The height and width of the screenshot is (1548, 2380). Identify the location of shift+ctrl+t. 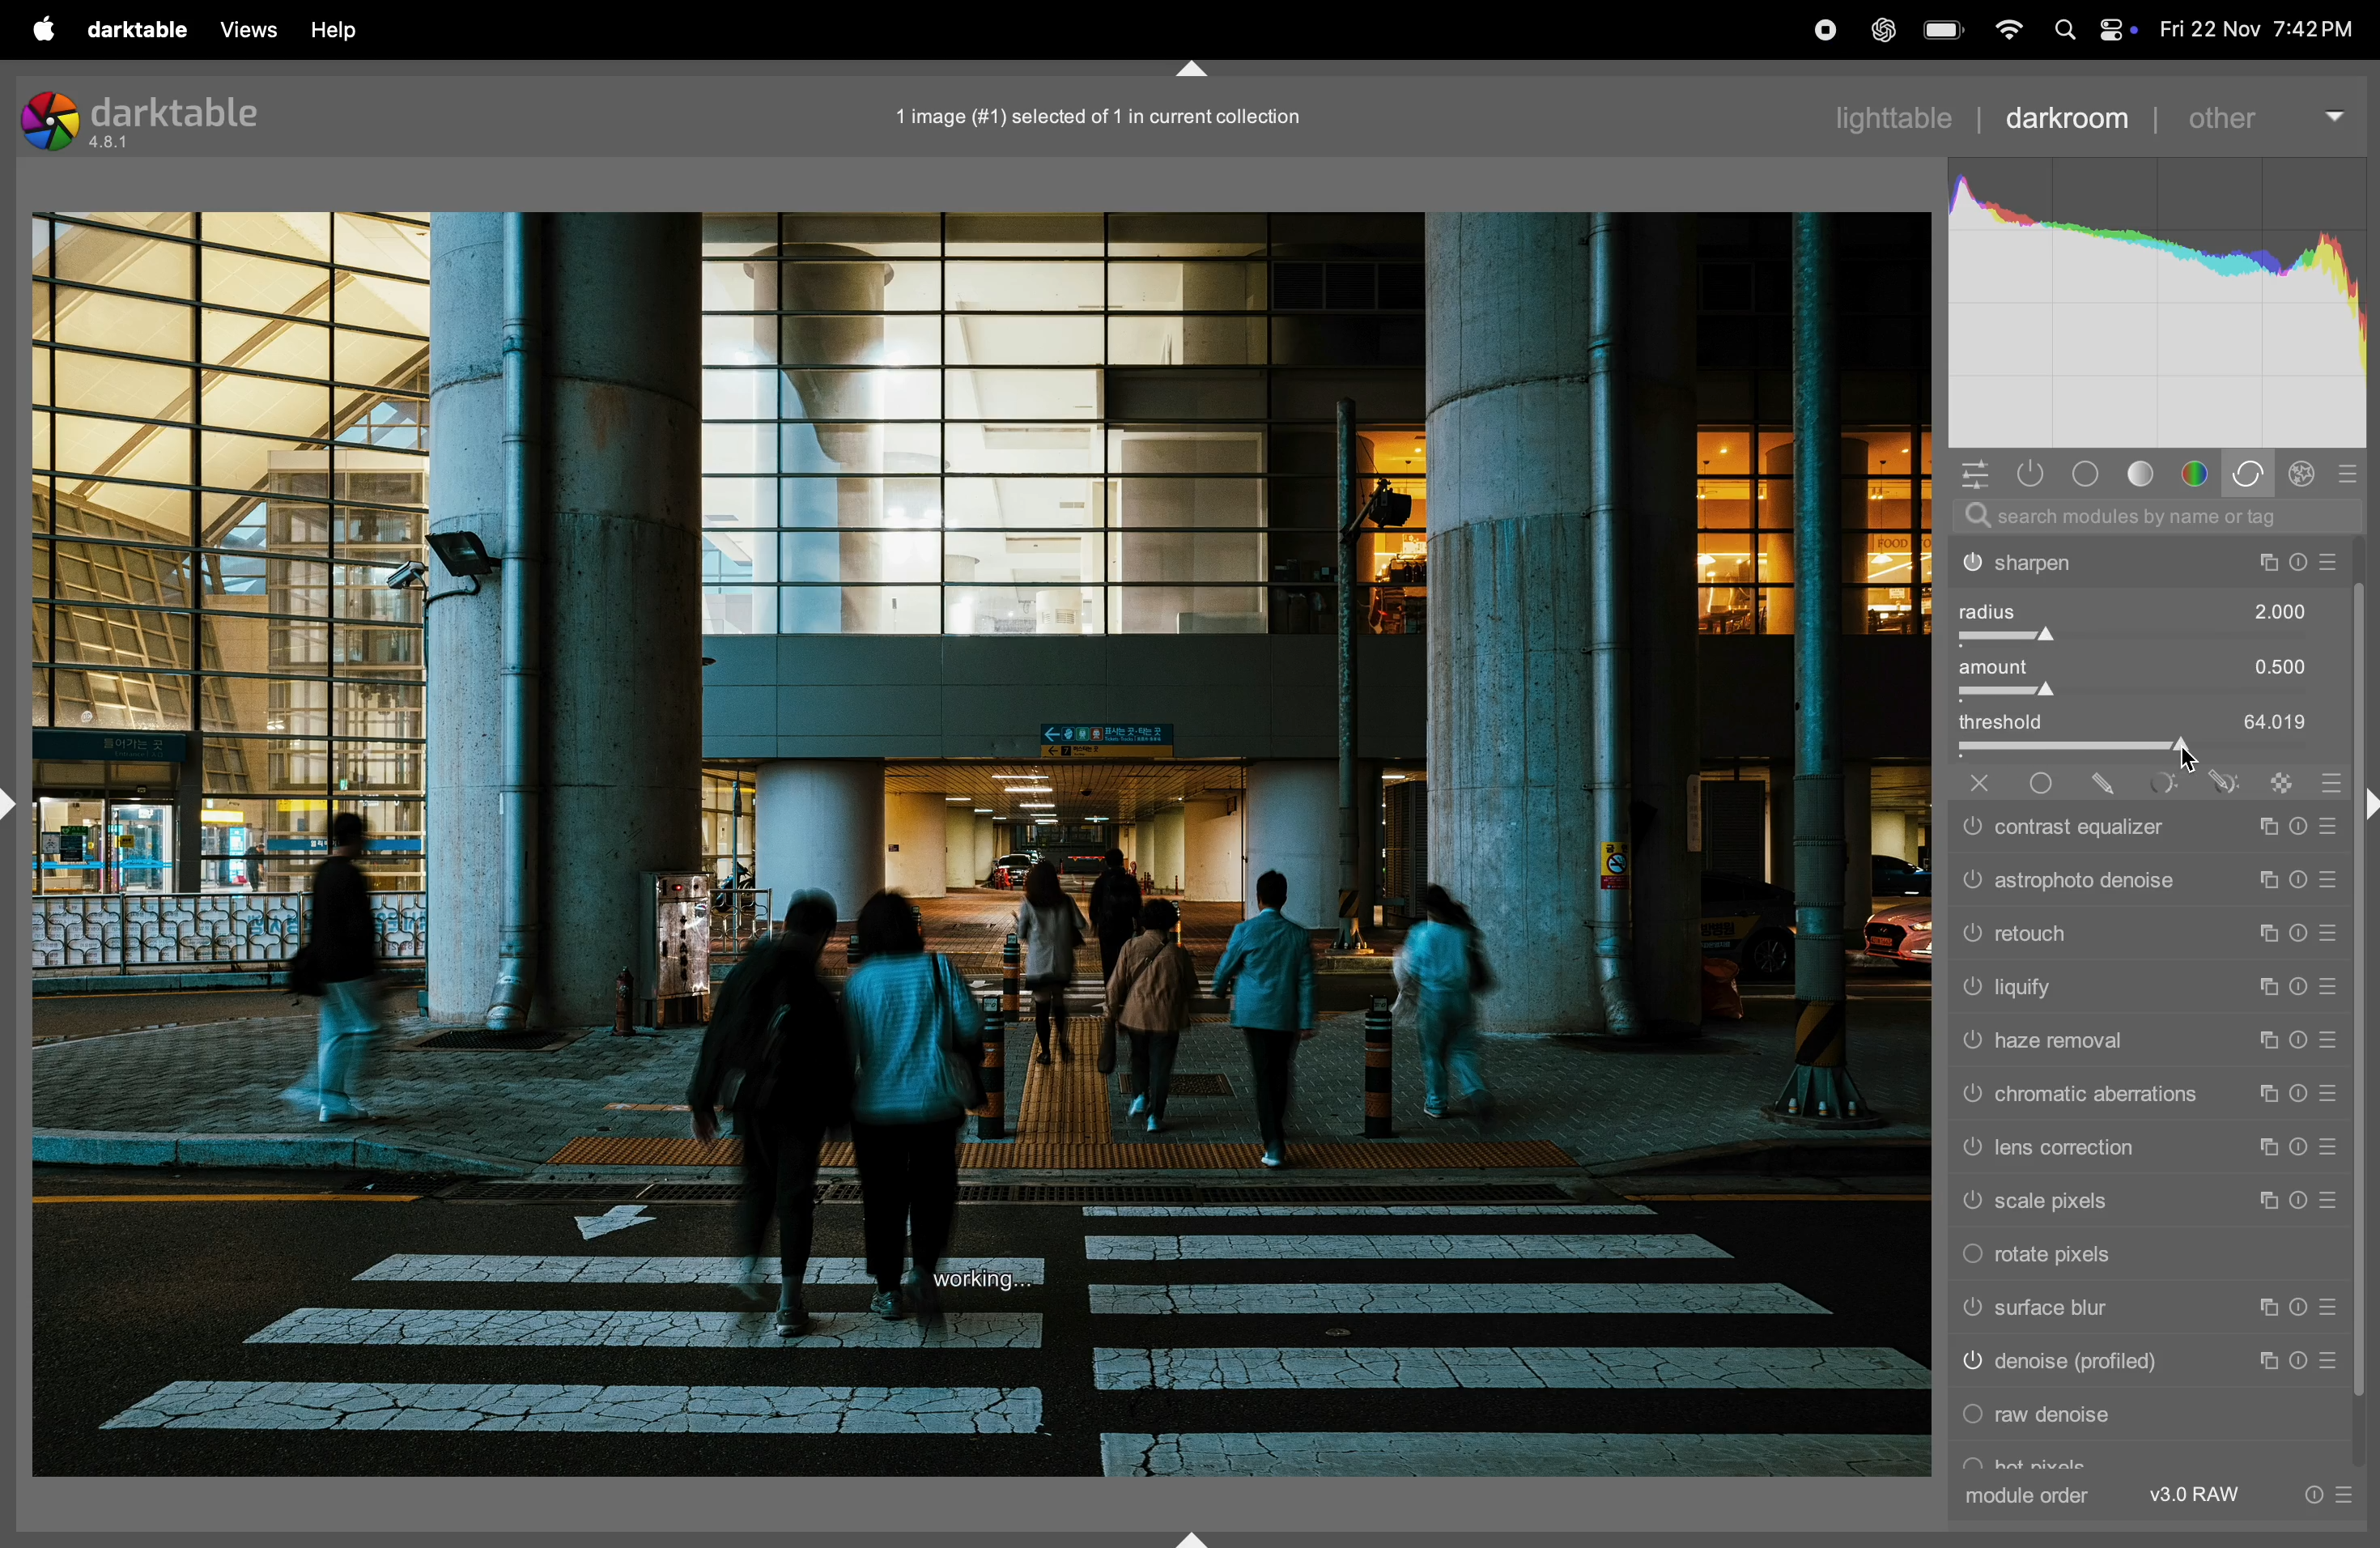
(1195, 70).